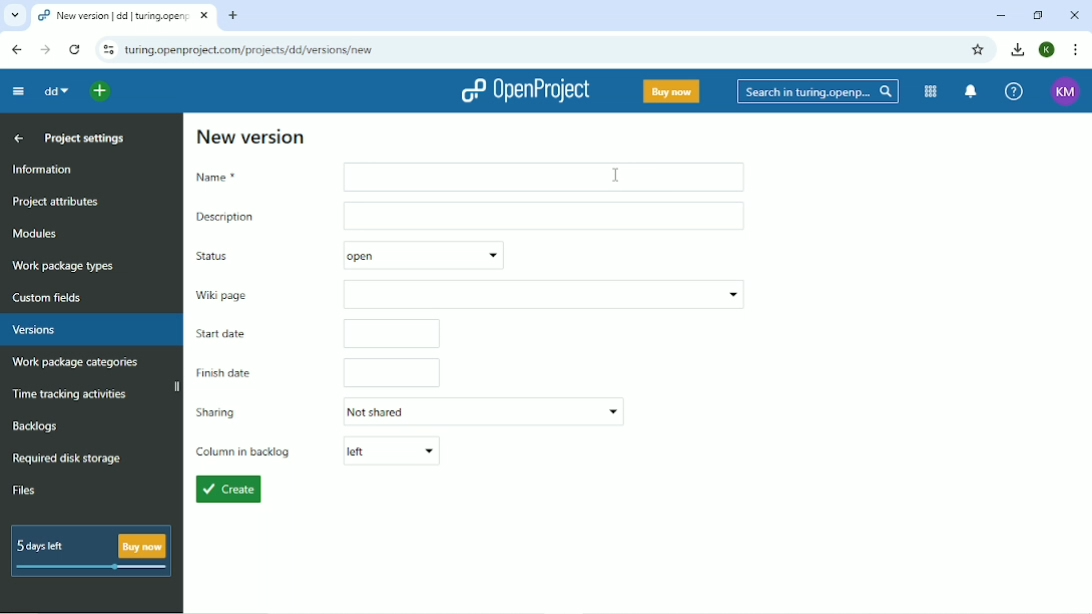 This screenshot has width=1092, height=614. Describe the element at coordinates (318, 451) in the screenshot. I see `Column in backlog` at that location.